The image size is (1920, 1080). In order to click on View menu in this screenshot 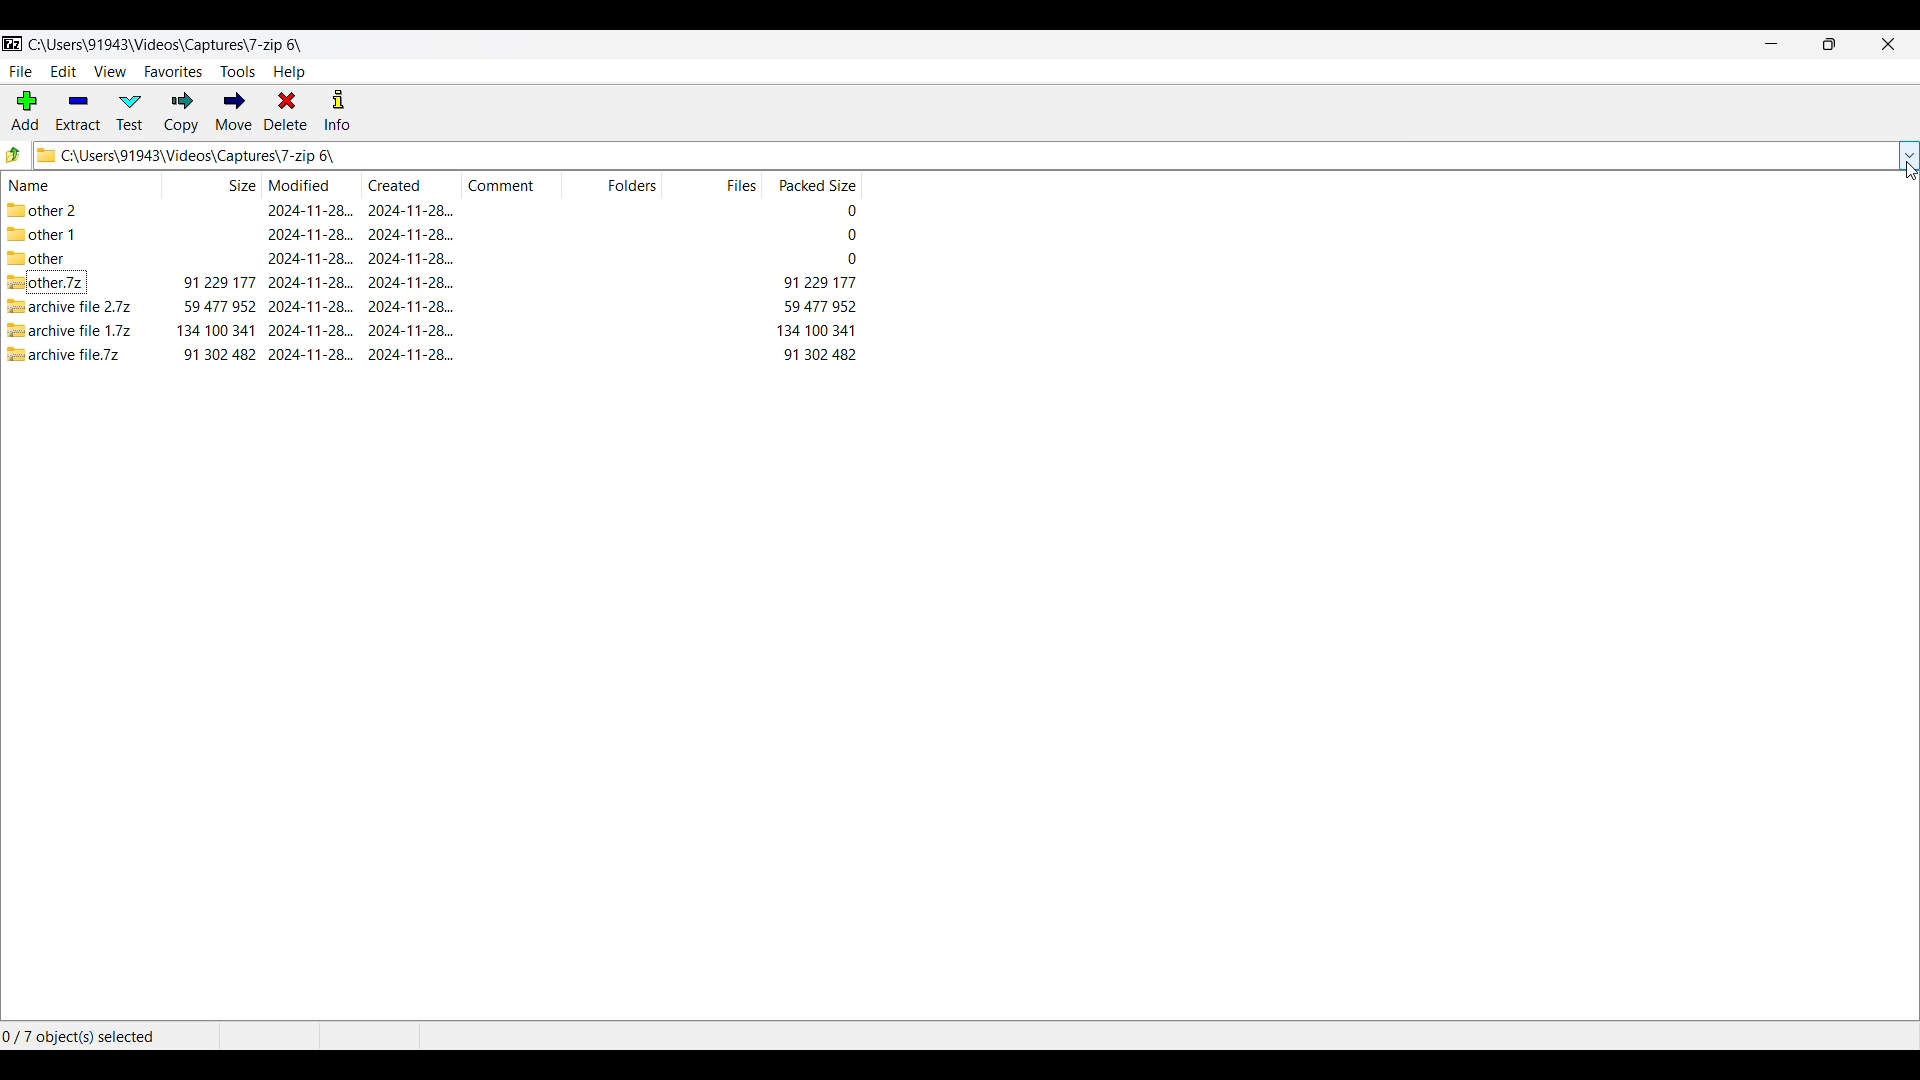, I will do `click(111, 72)`.